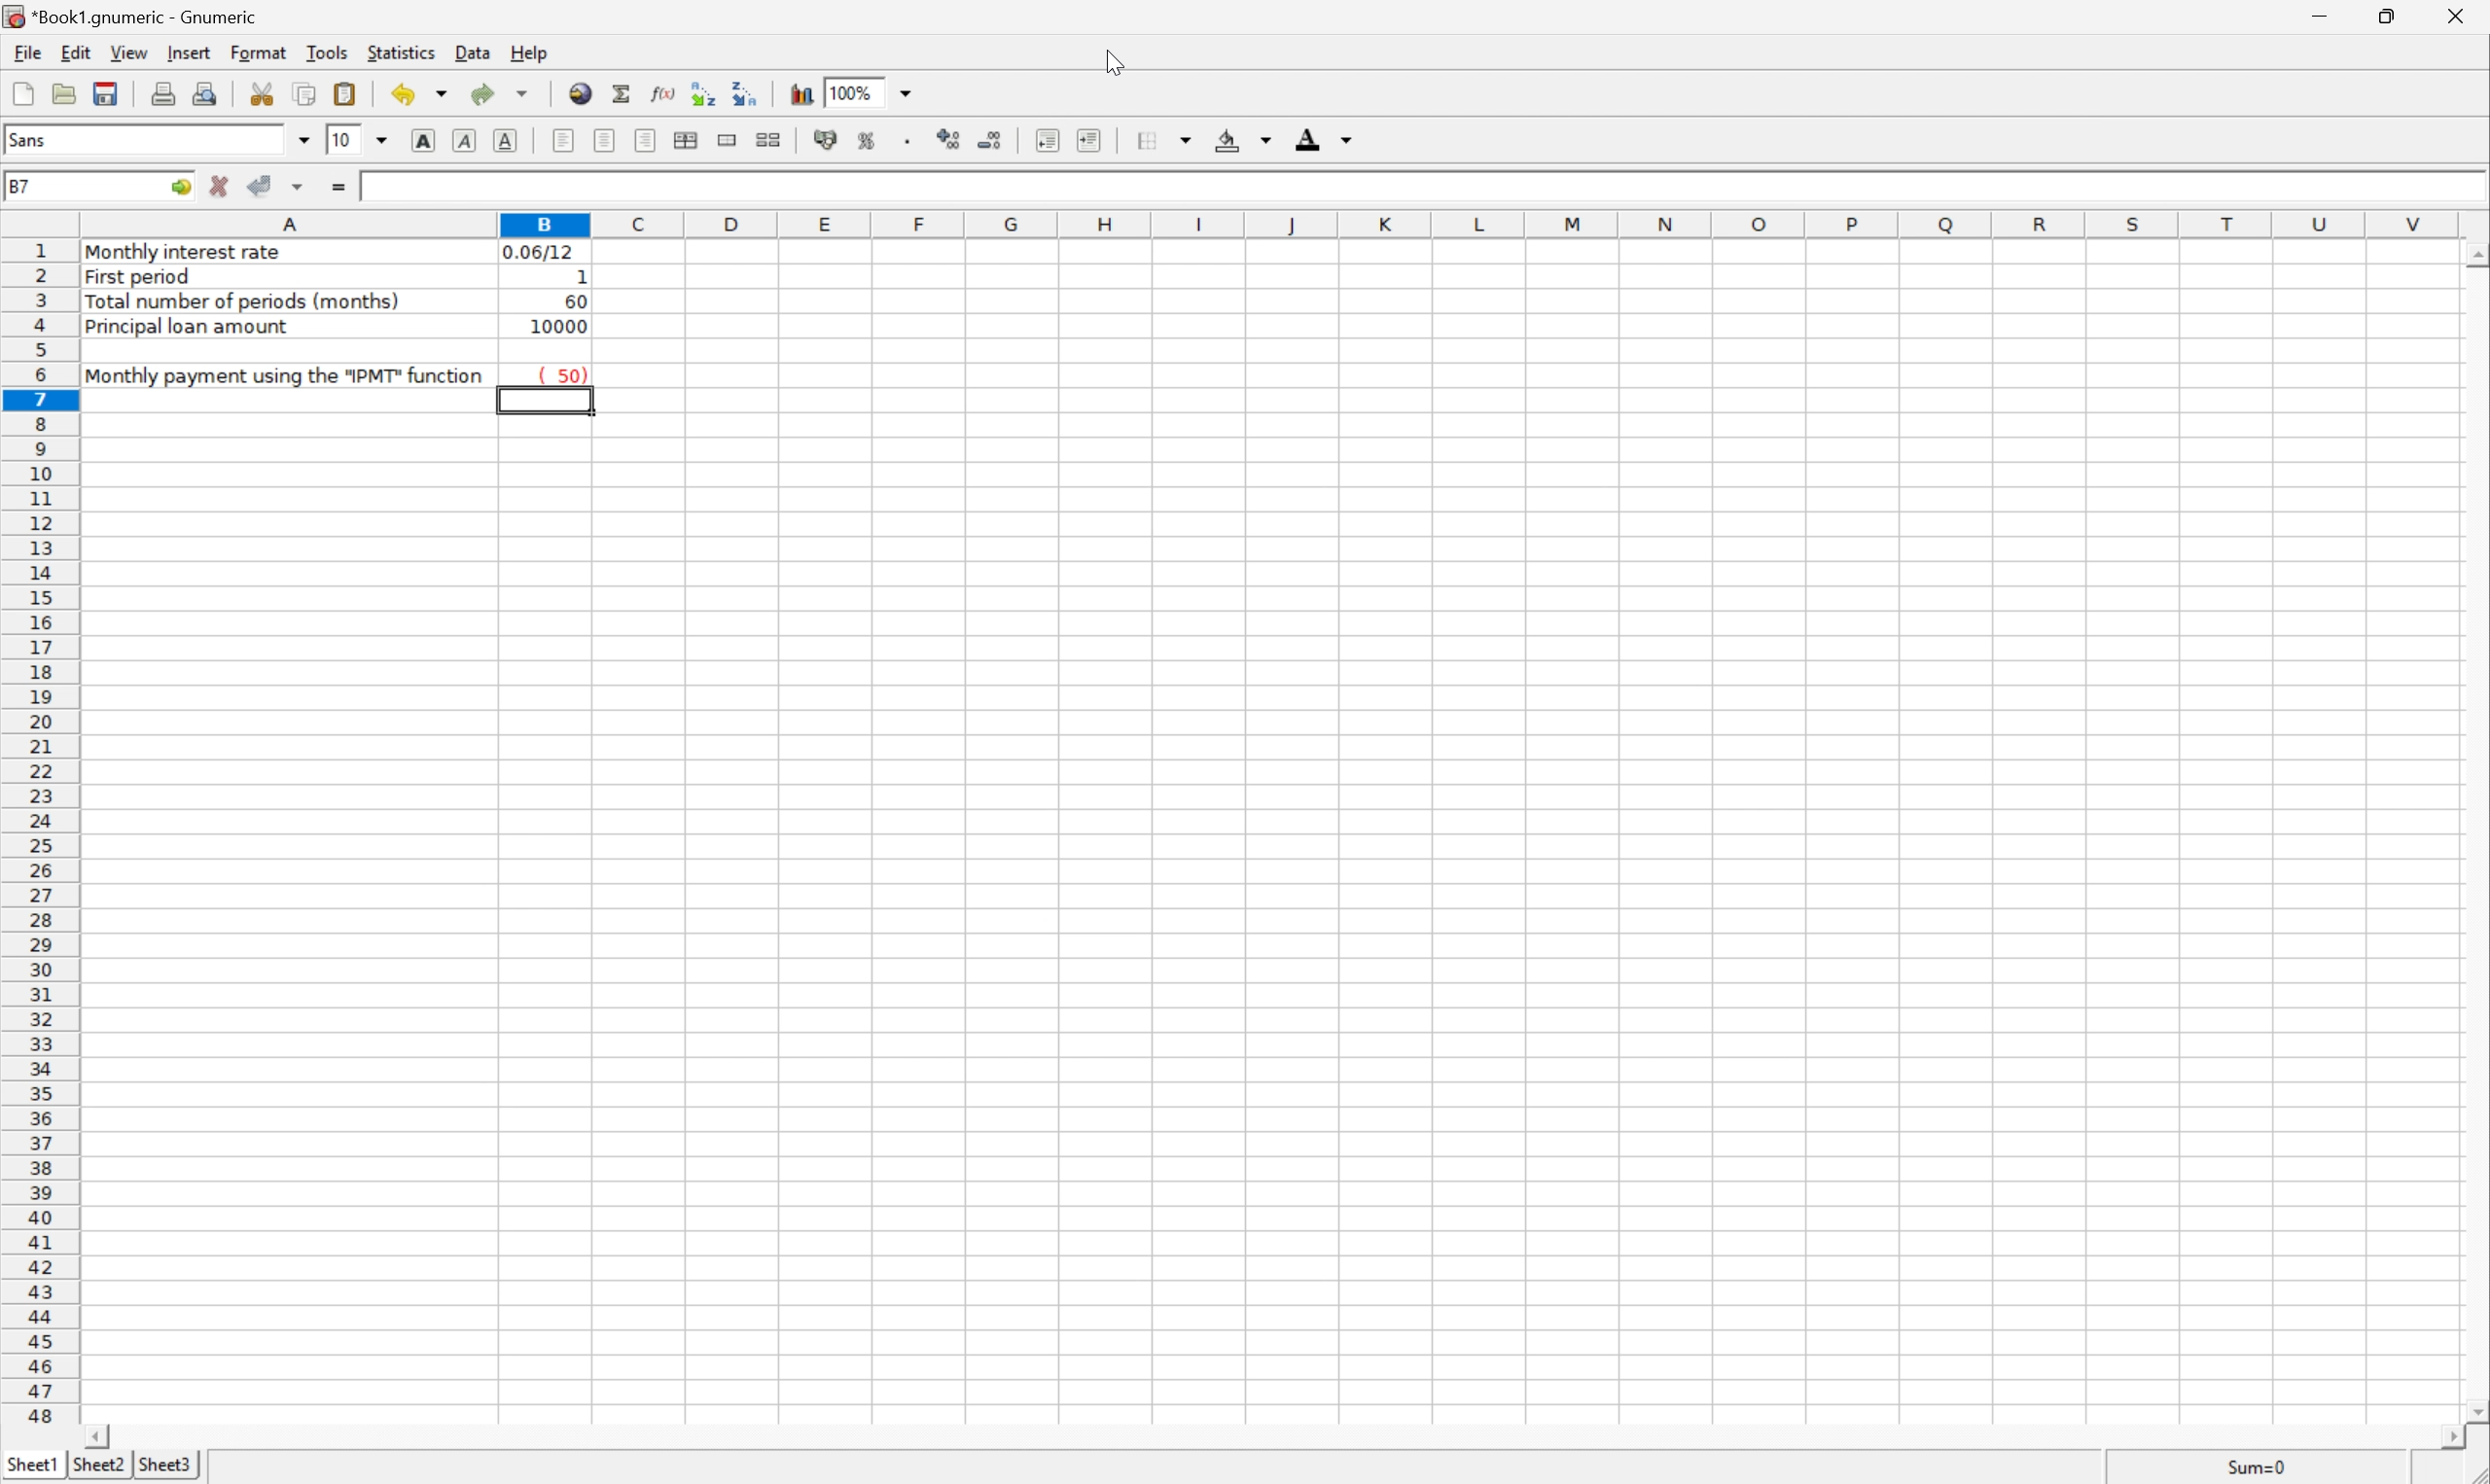 The width and height of the screenshot is (2490, 1484). I want to click on Scroll Up, so click(2474, 253).